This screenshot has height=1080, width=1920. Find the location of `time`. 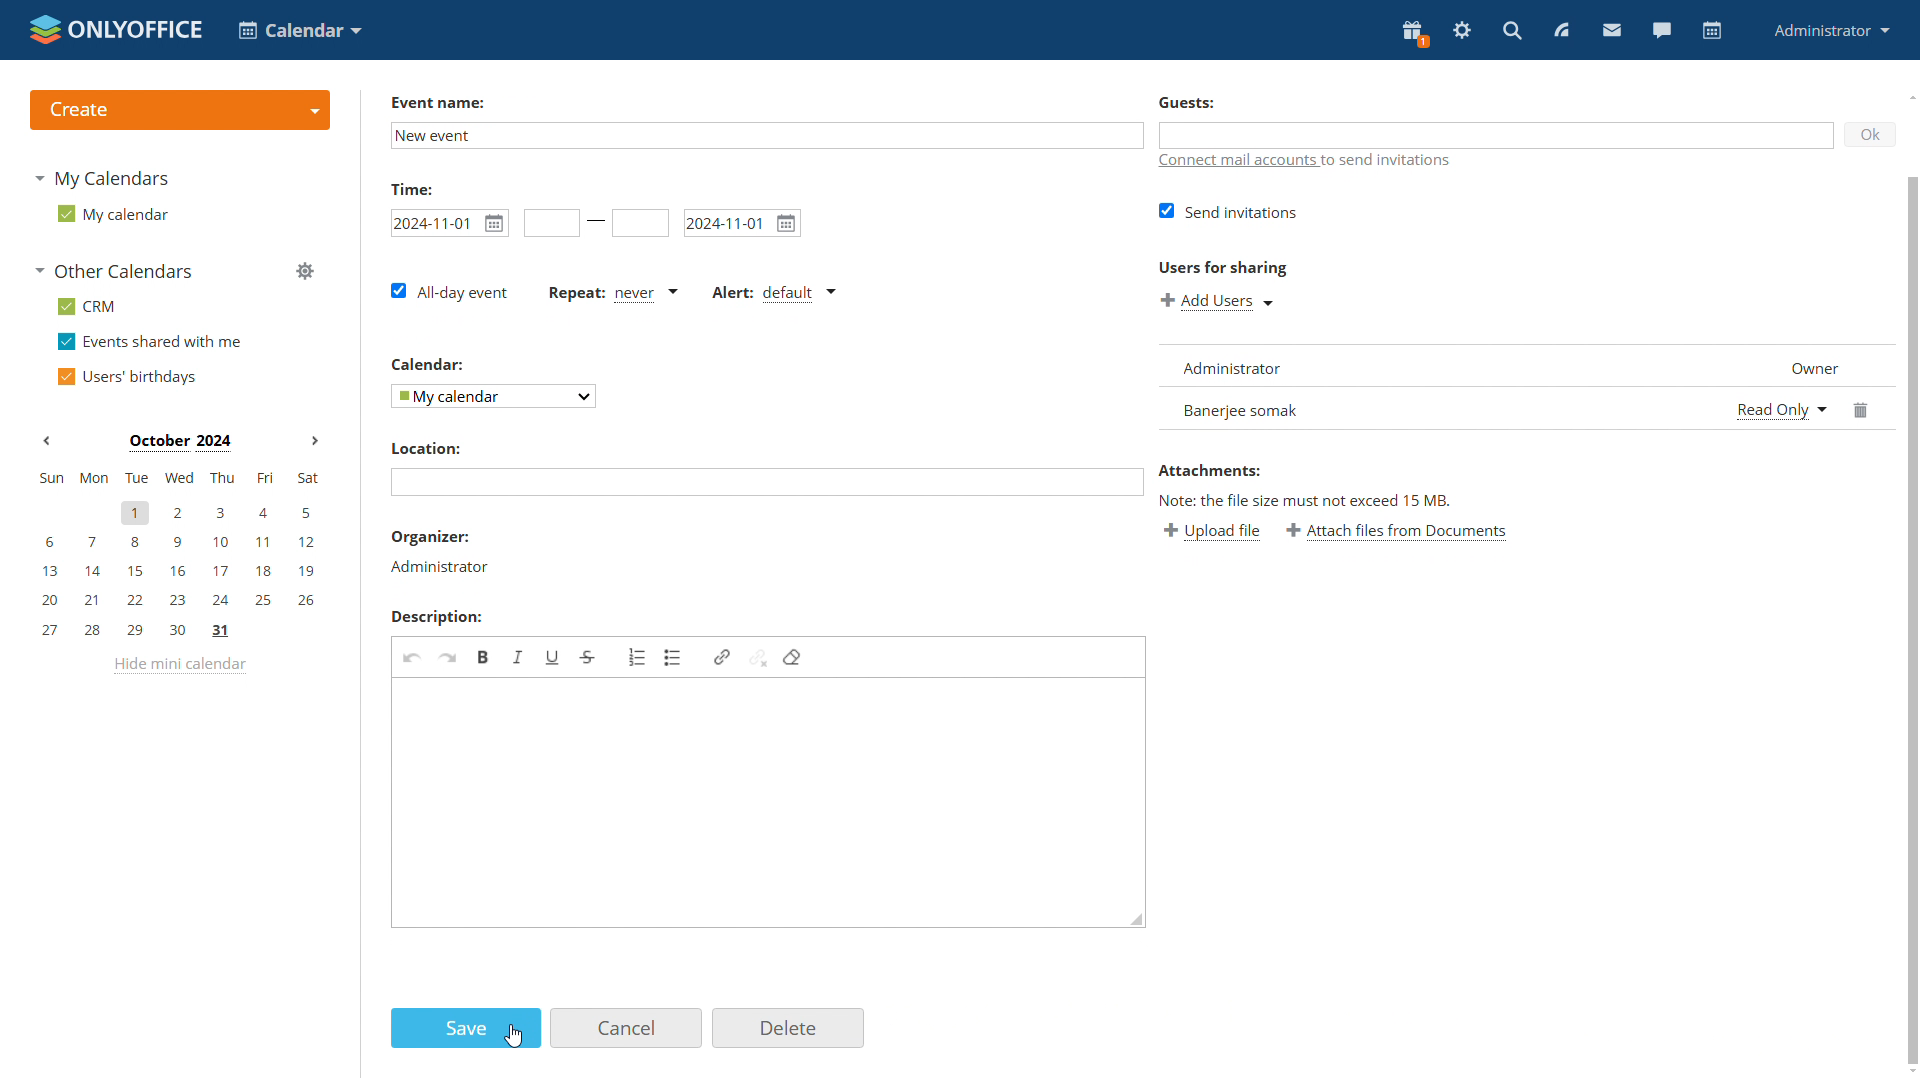

time is located at coordinates (414, 188).